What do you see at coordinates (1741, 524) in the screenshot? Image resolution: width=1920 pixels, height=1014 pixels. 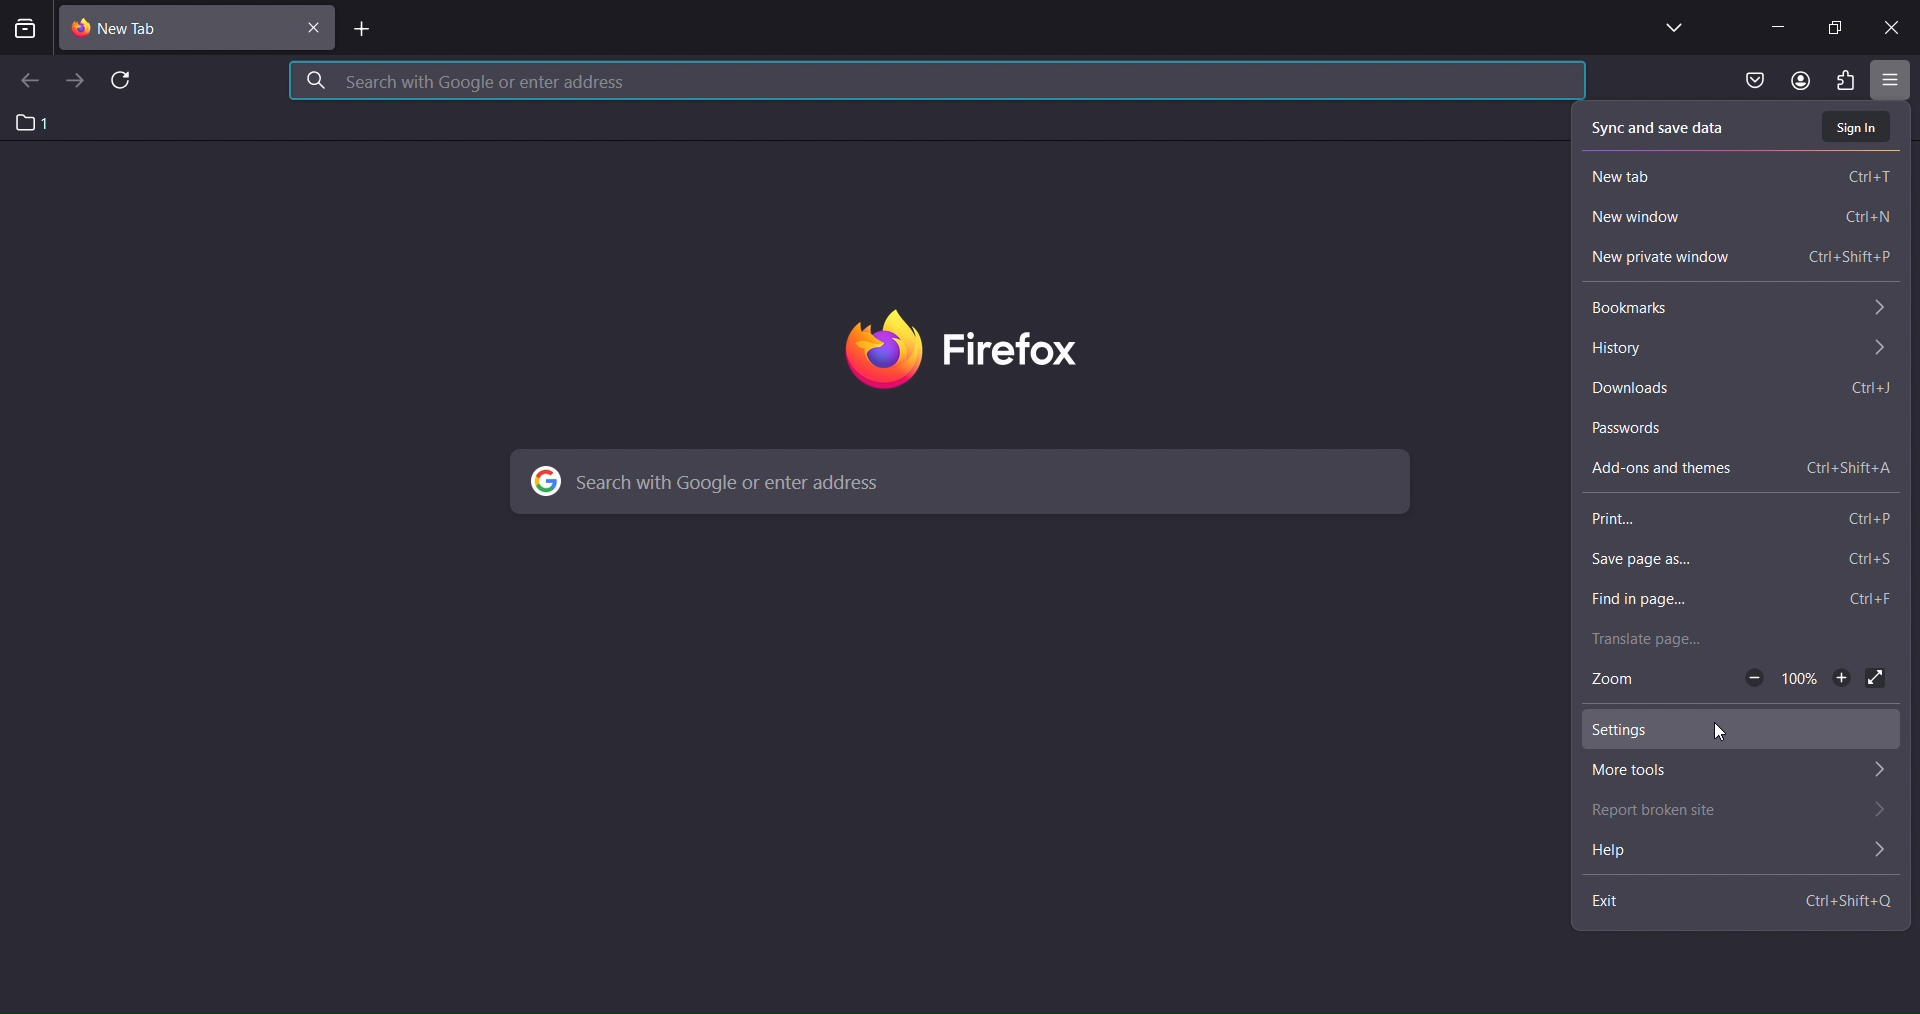 I see `print` at bounding box center [1741, 524].